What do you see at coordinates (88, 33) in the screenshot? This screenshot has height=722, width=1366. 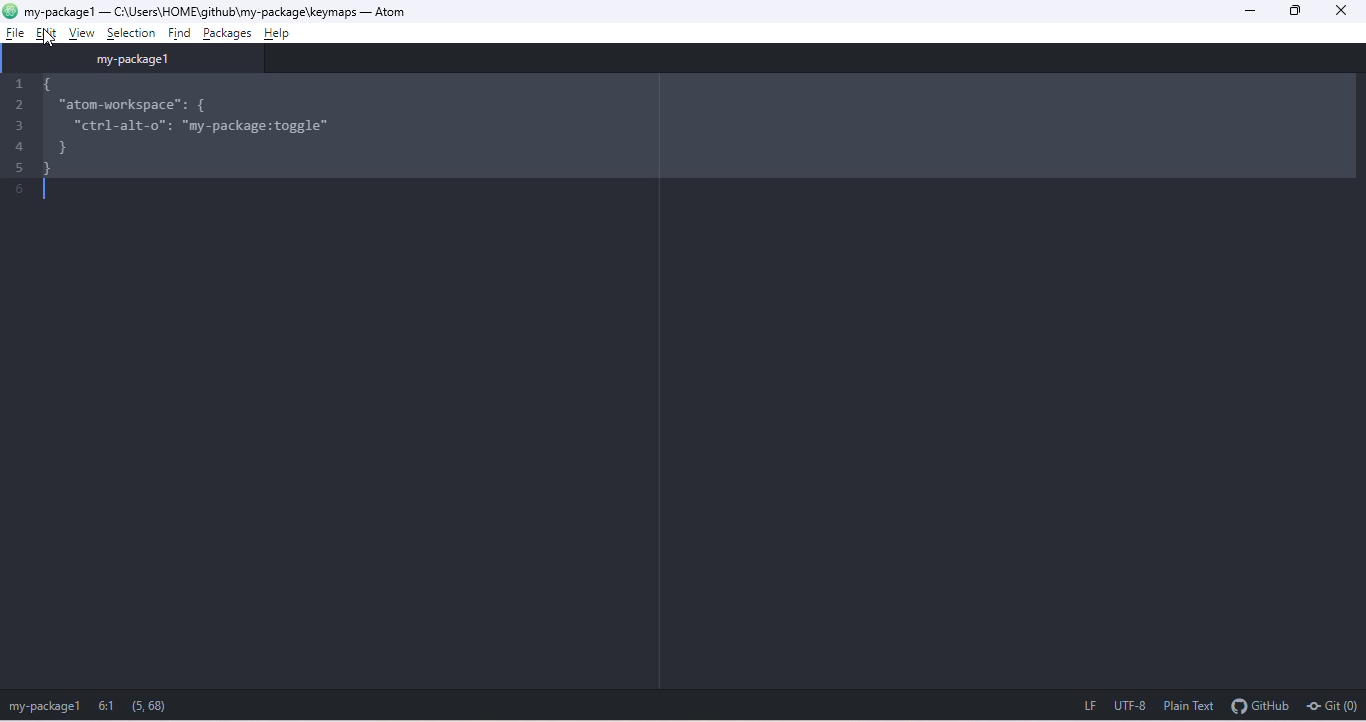 I see `view` at bounding box center [88, 33].